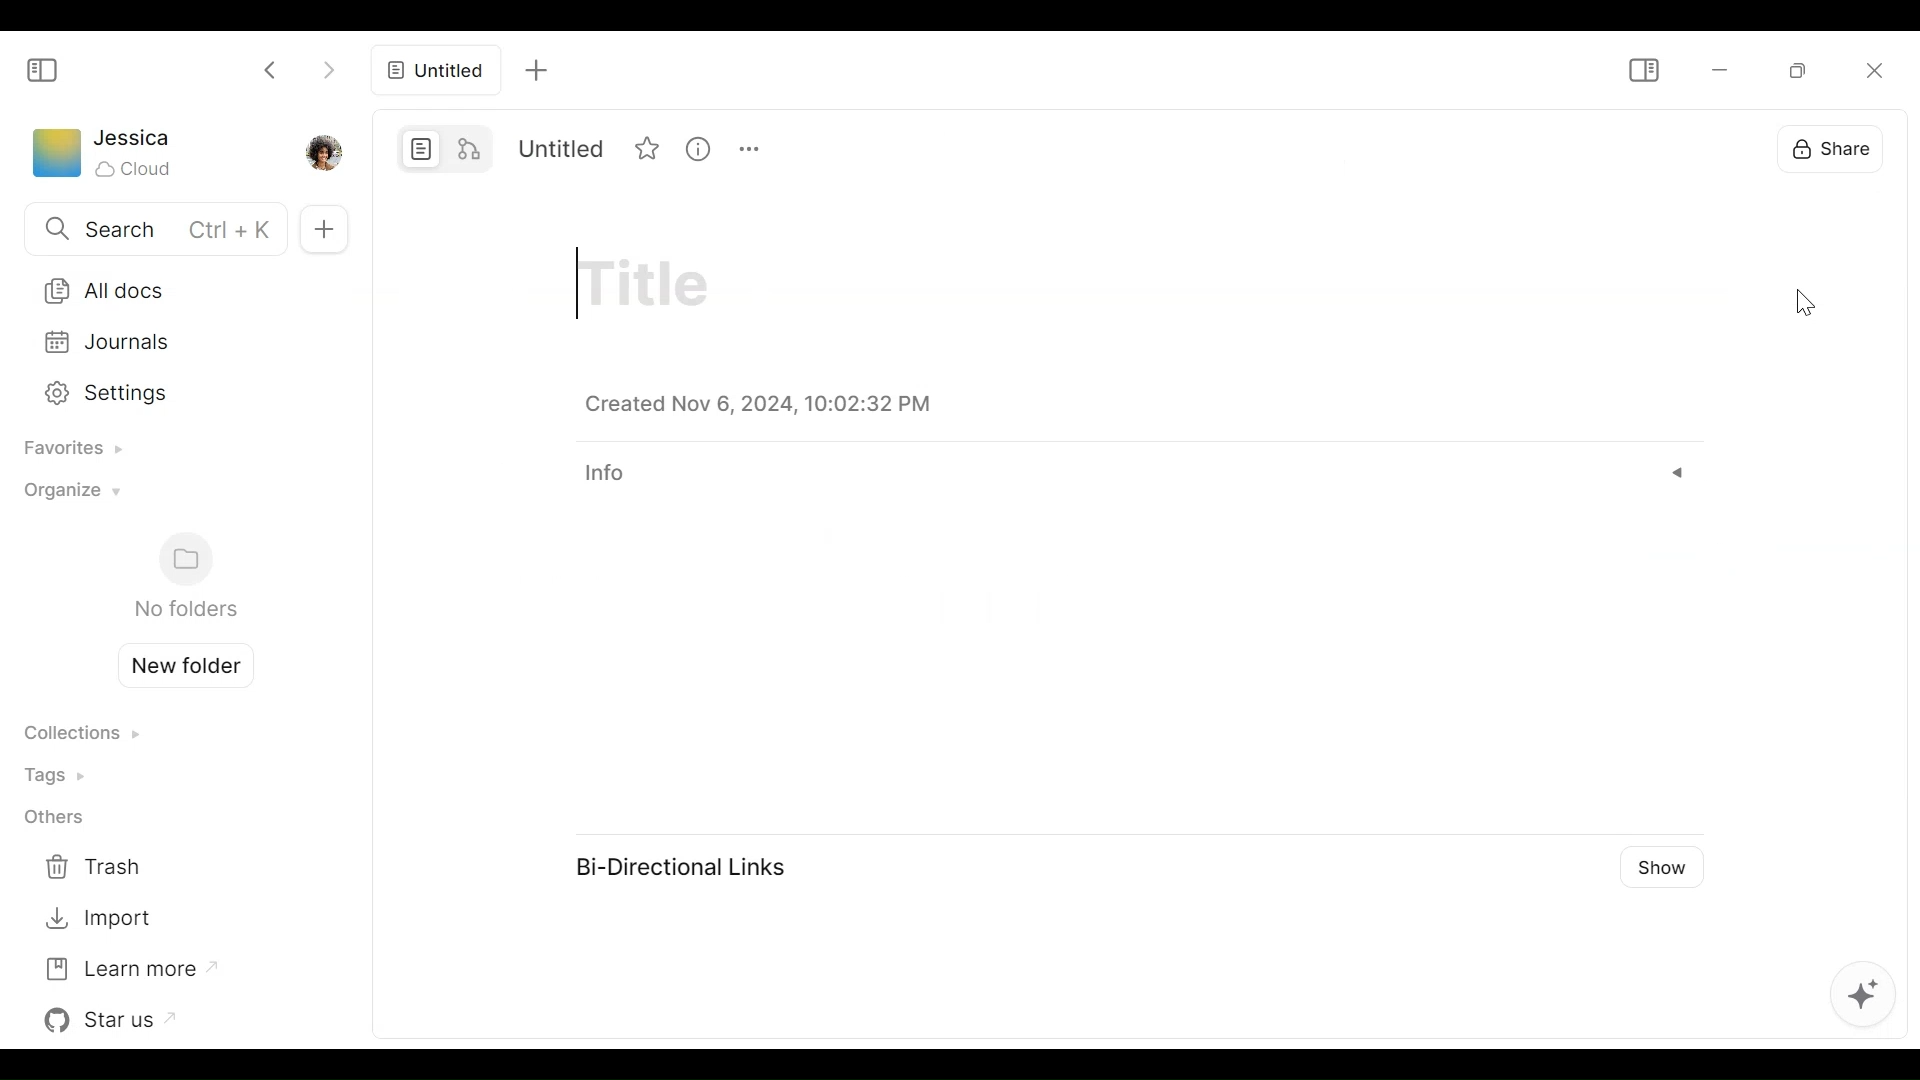 The height and width of the screenshot is (1080, 1920). Describe the element at coordinates (422, 148) in the screenshot. I see `Page mode` at that location.